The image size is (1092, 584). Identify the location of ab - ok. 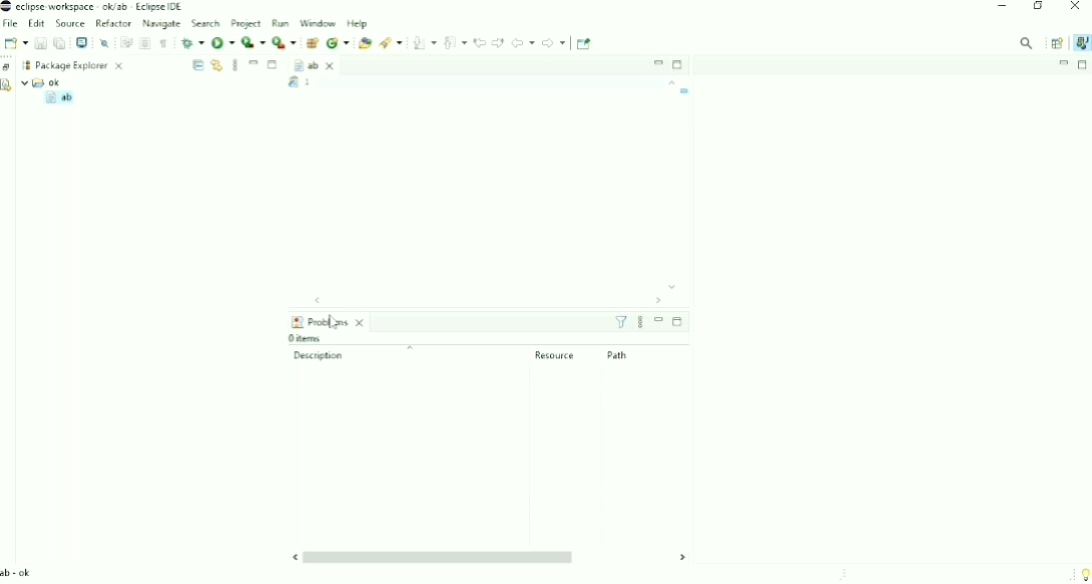
(19, 573).